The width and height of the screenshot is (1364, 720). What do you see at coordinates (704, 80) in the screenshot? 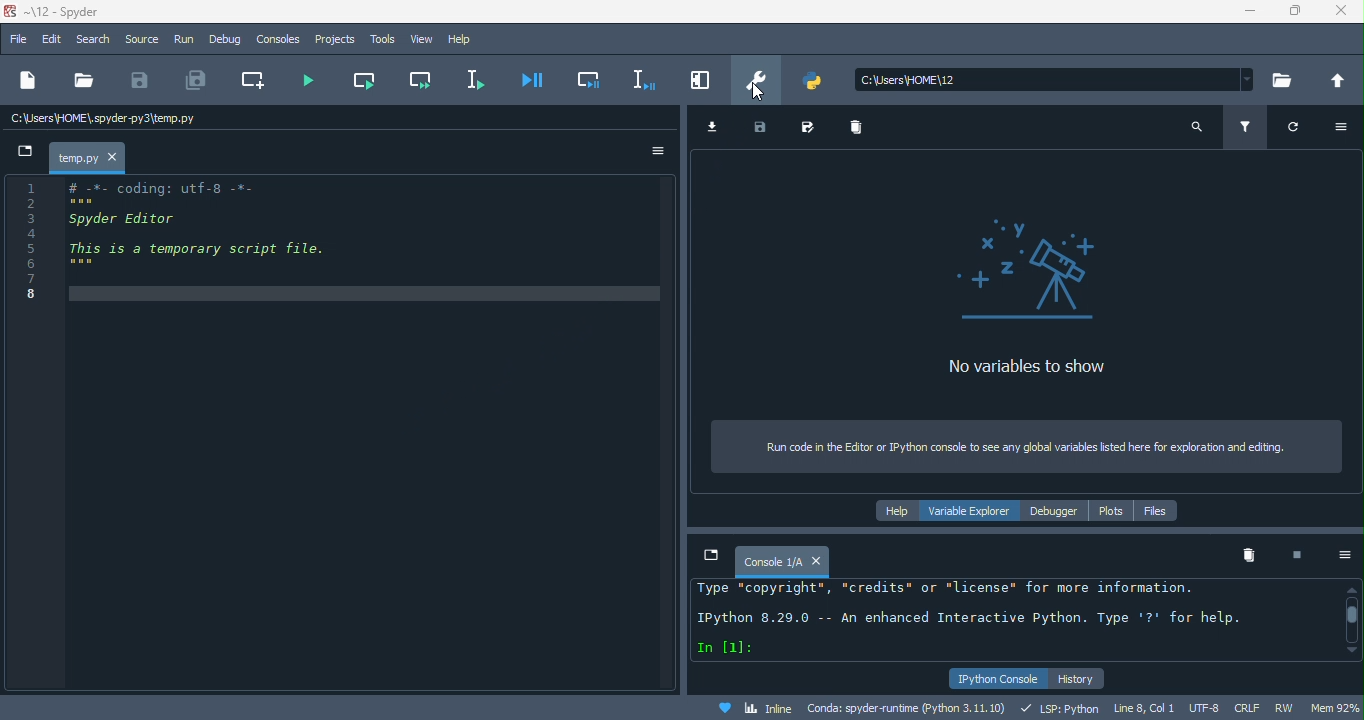
I see `maximize current pane` at bounding box center [704, 80].